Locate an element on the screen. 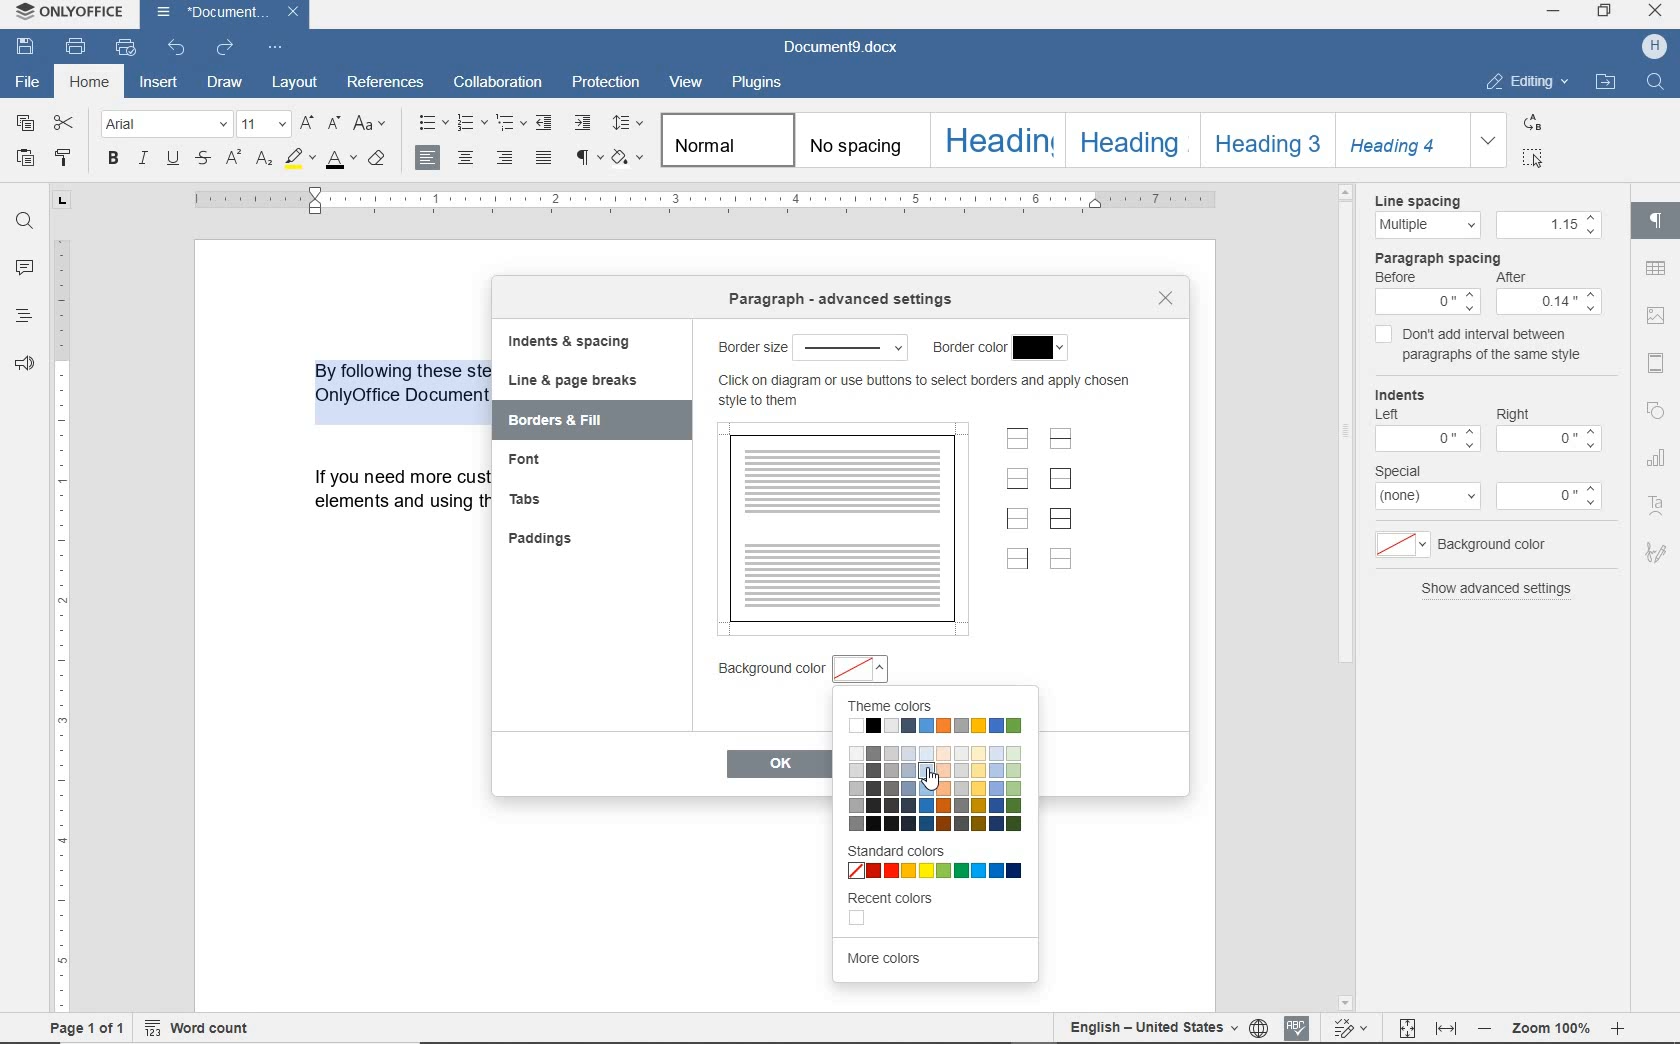 The image size is (1680, 1044). paddings is located at coordinates (546, 539).